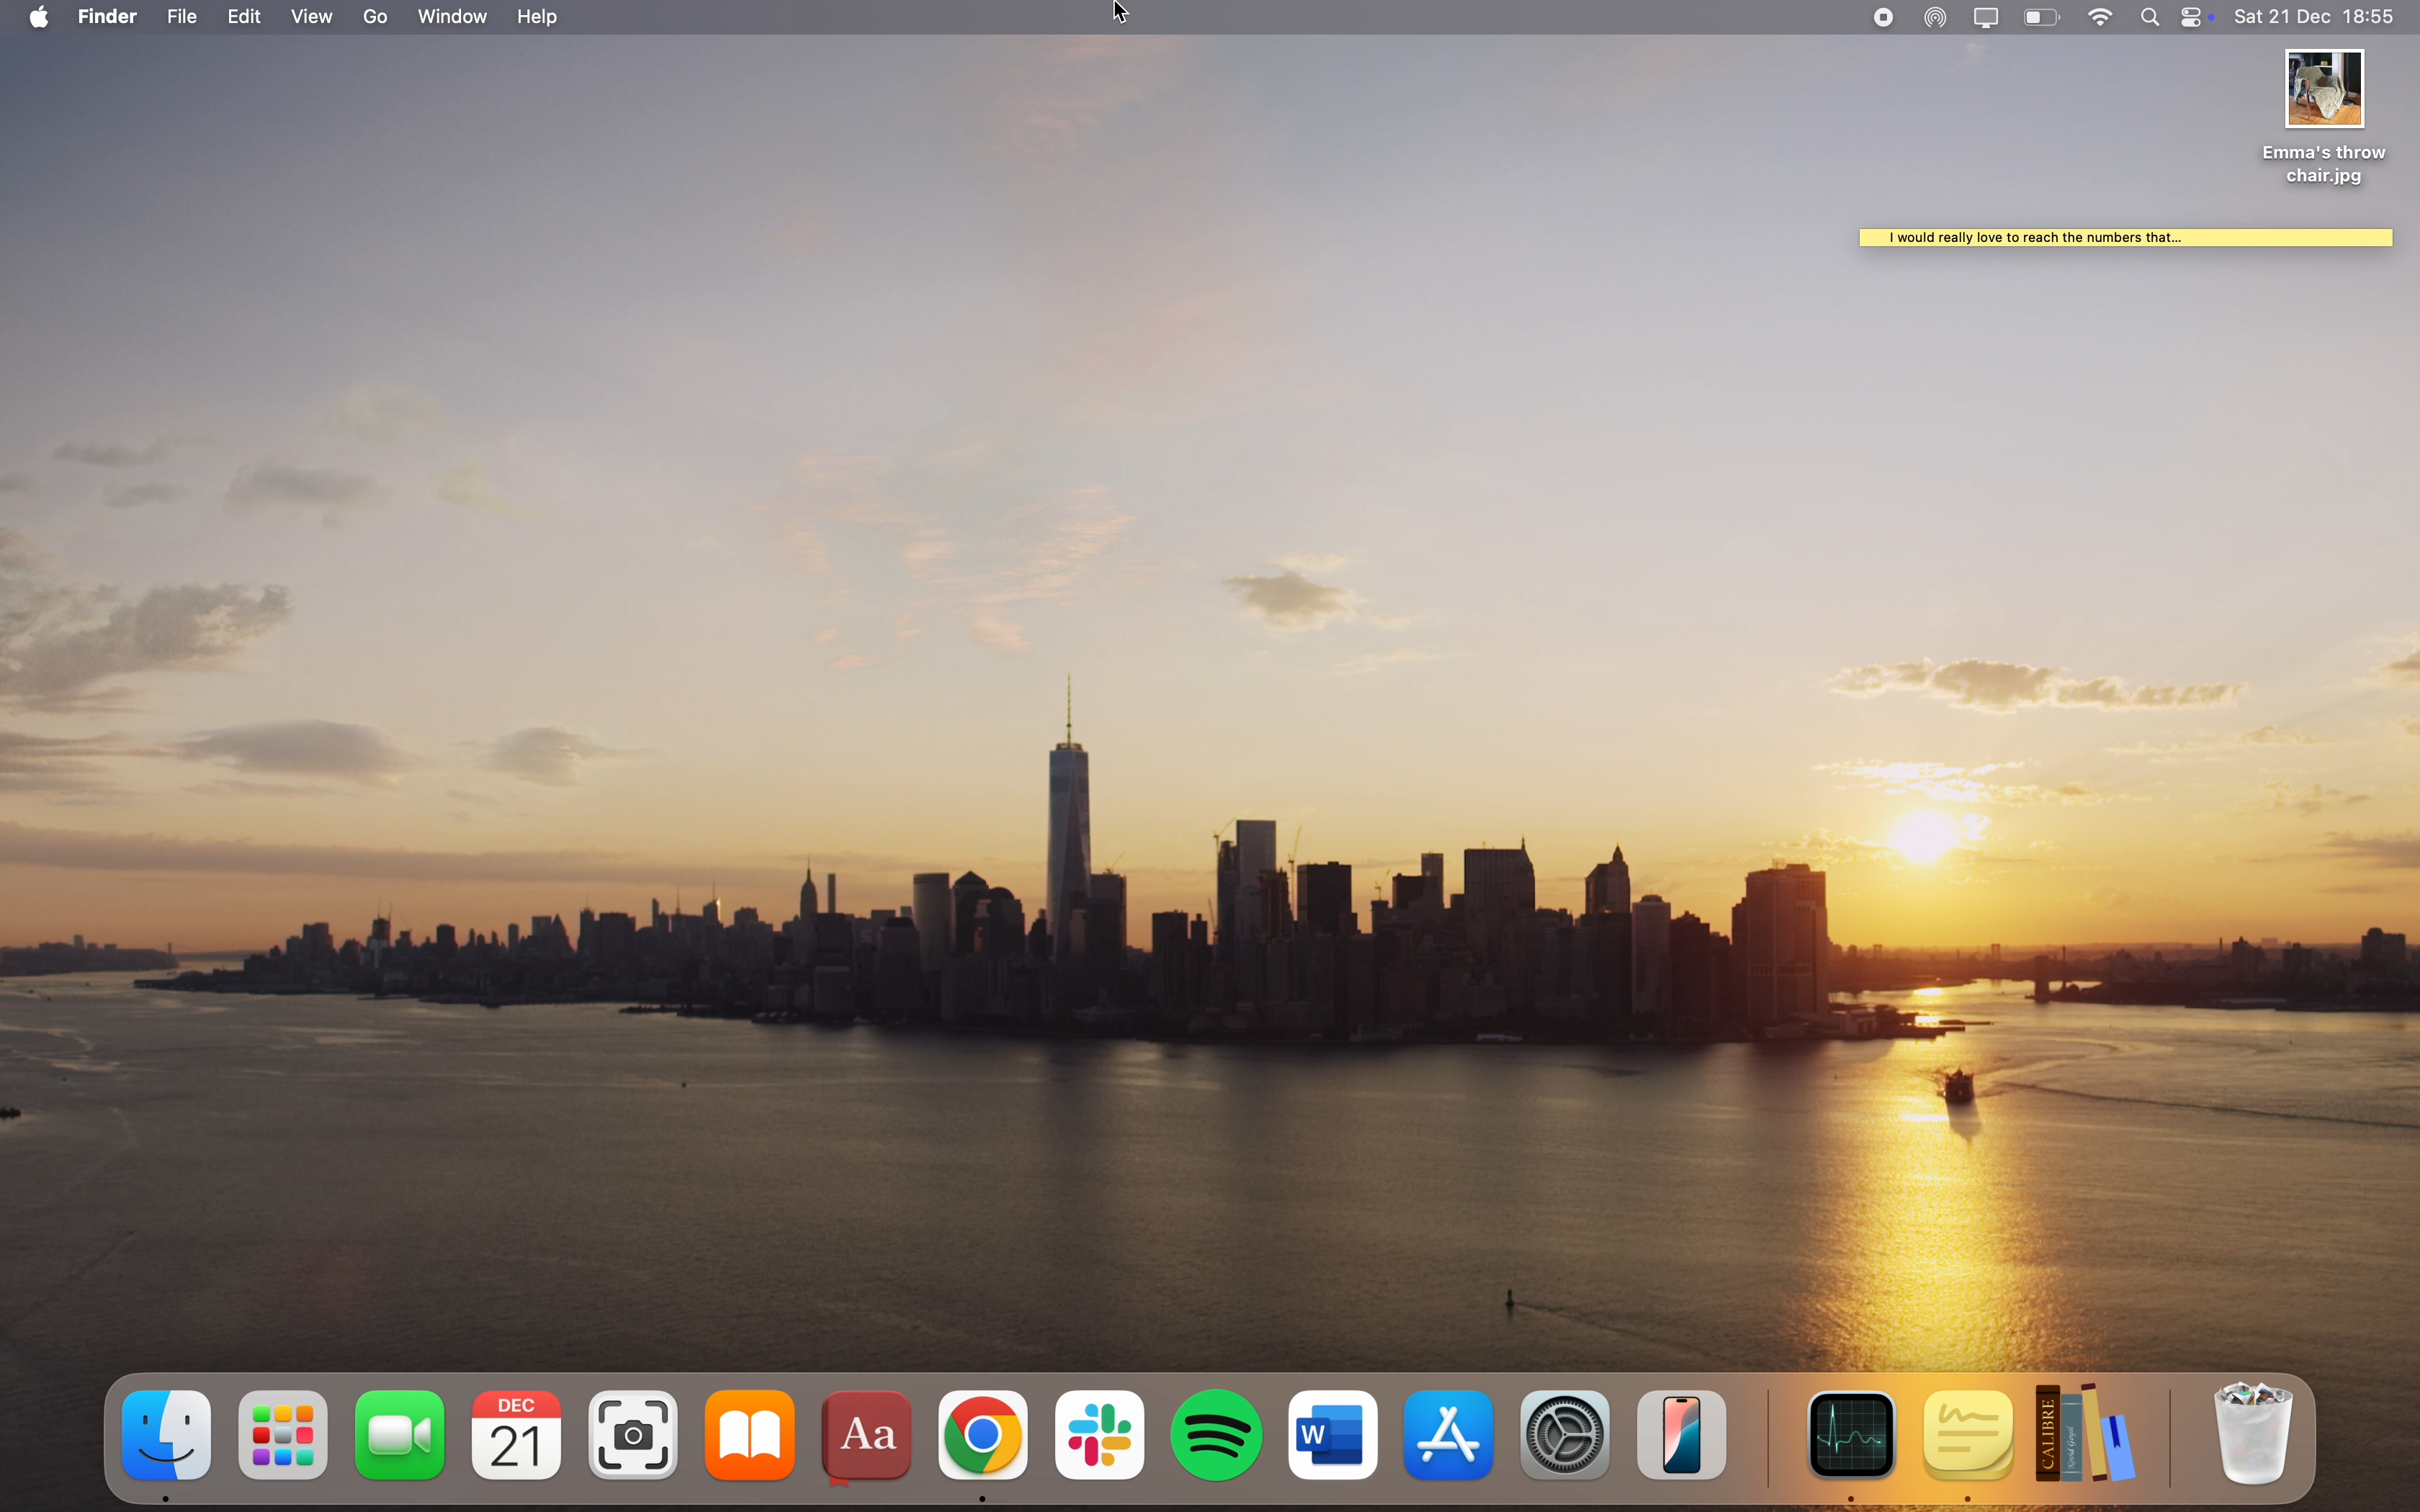 The width and height of the screenshot is (2420, 1512). Describe the element at coordinates (180, 16) in the screenshot. I see `file` at that location.